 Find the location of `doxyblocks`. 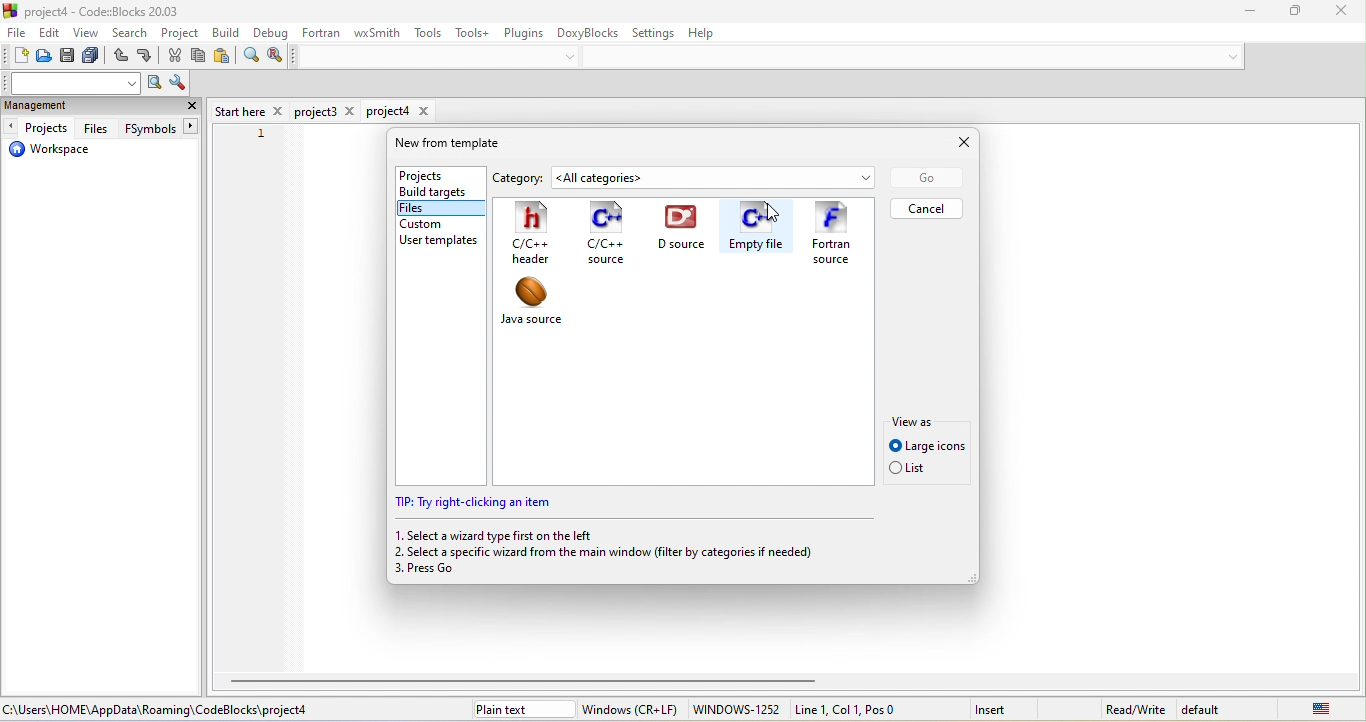

doxyblocks is located at coordinates (588, 31).